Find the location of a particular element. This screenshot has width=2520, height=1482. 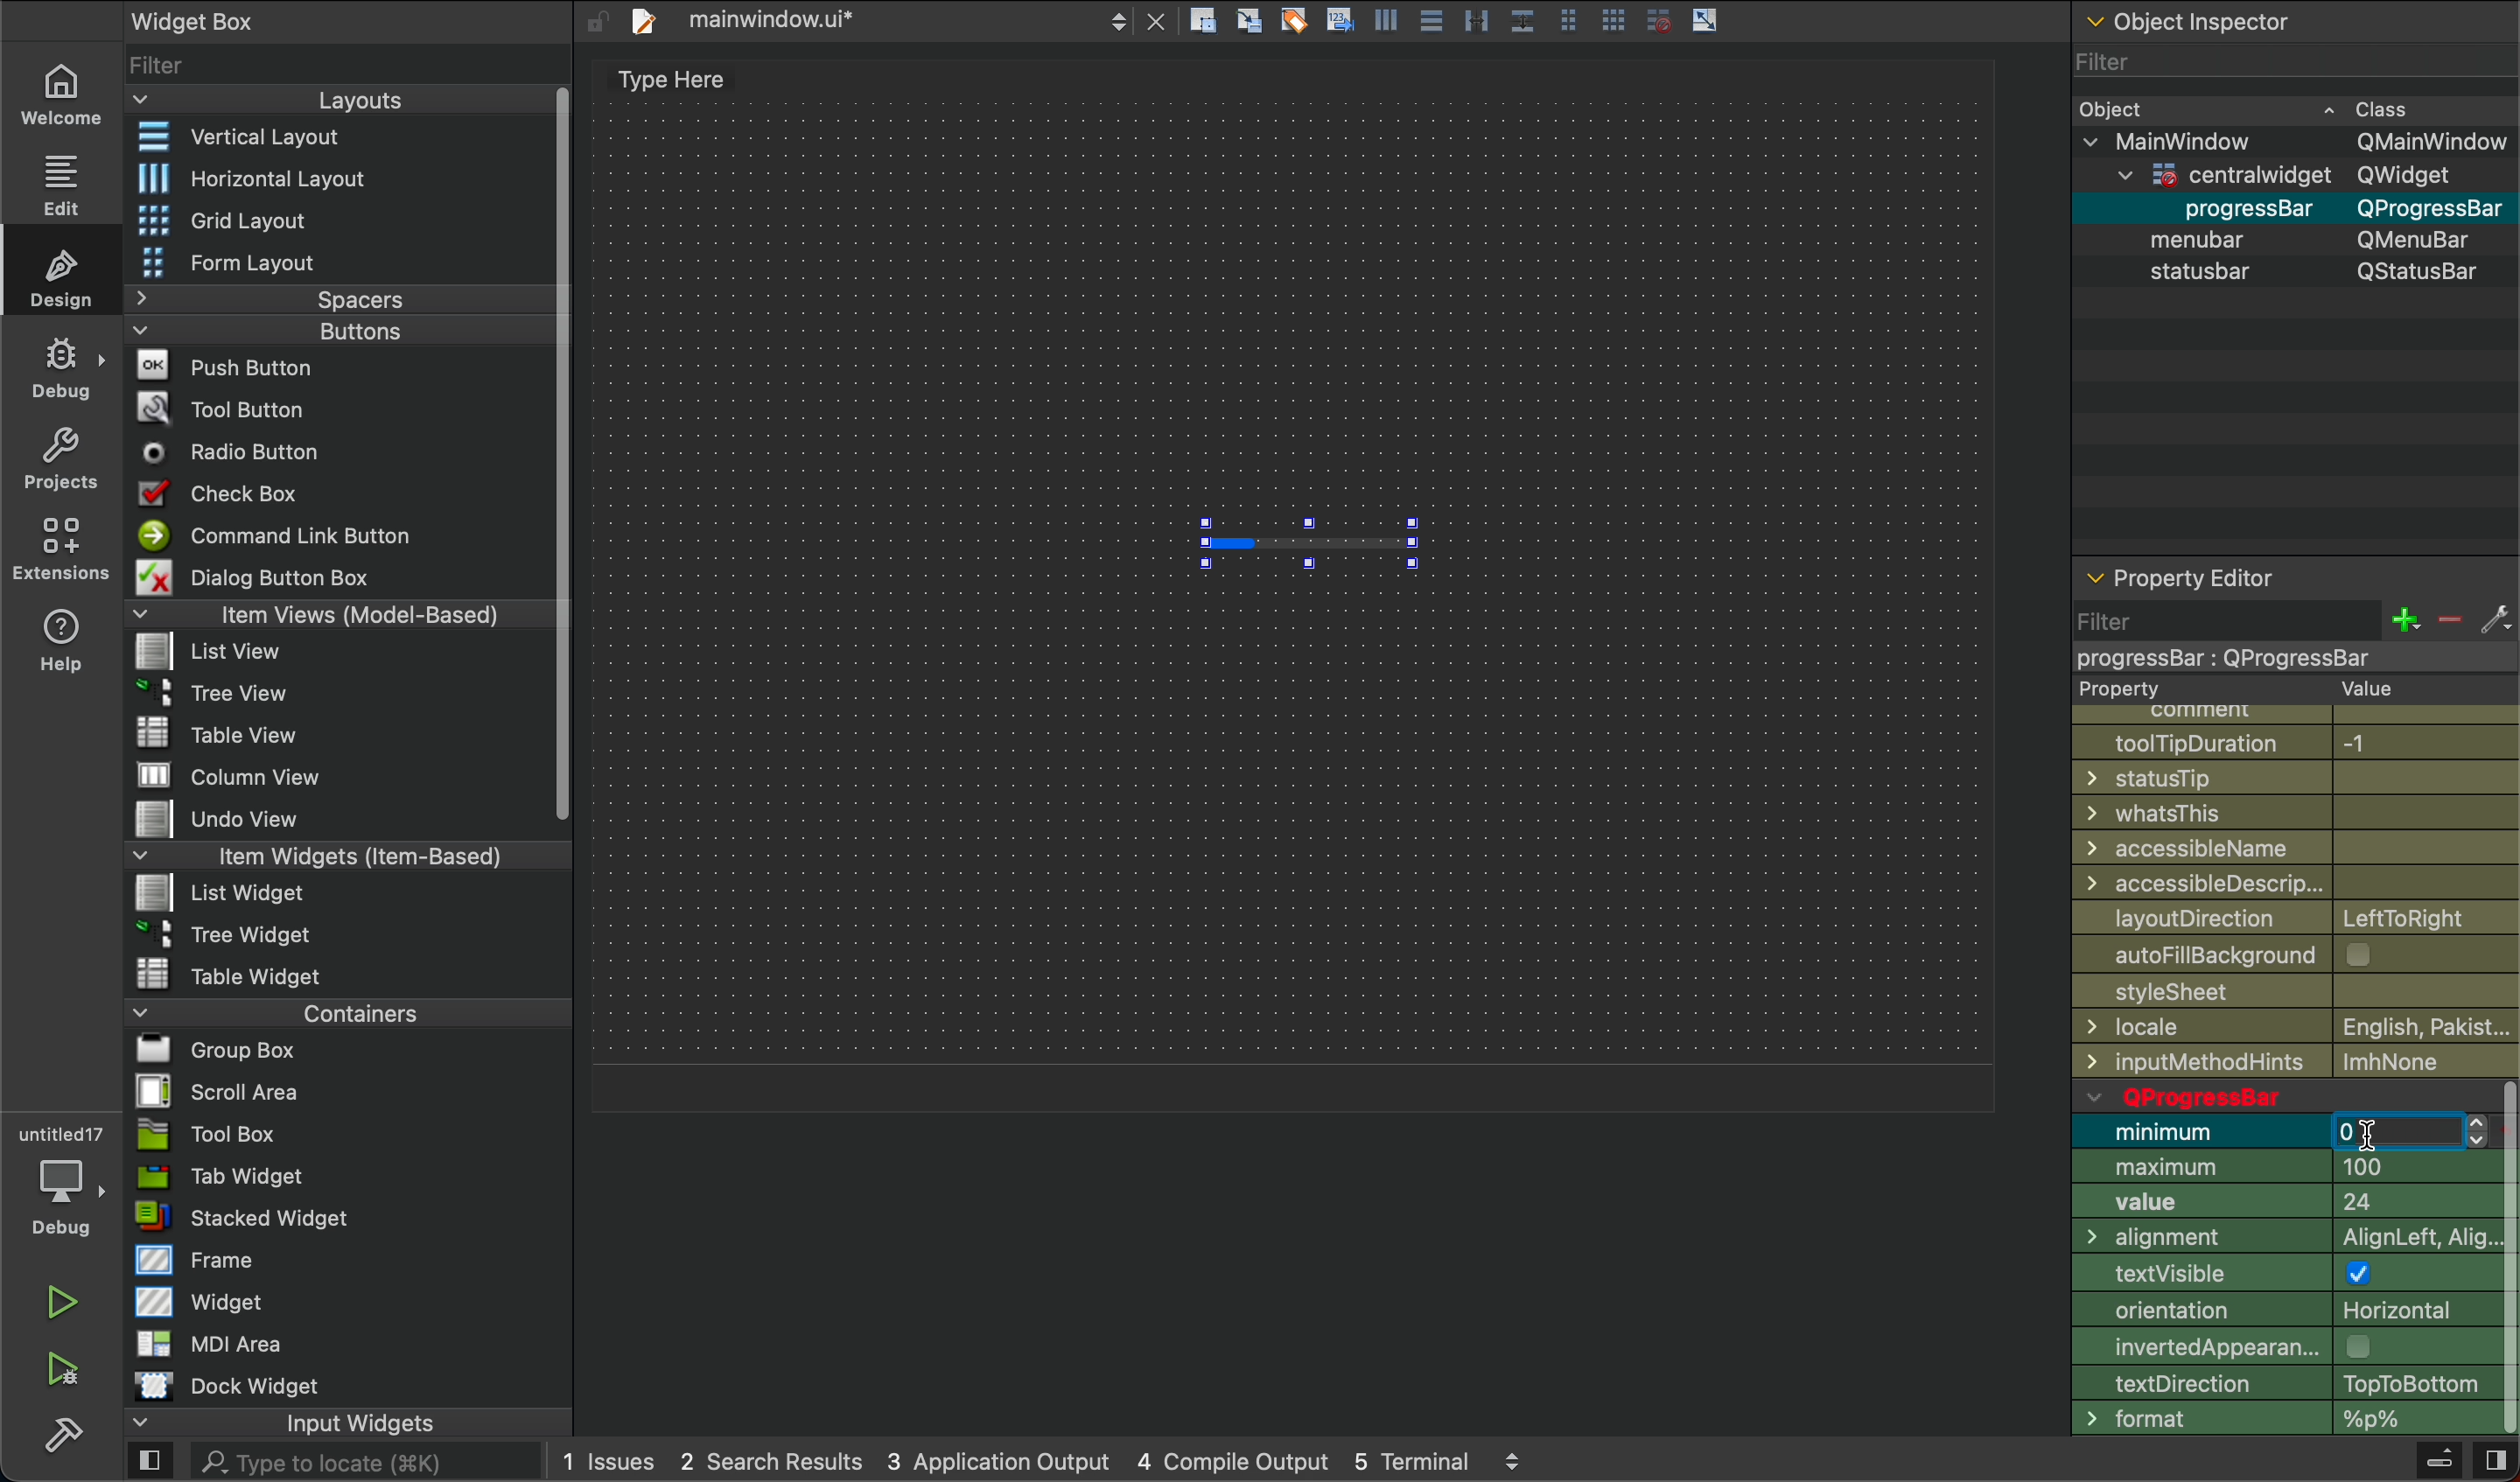

File is located at coordinates (214, 689).